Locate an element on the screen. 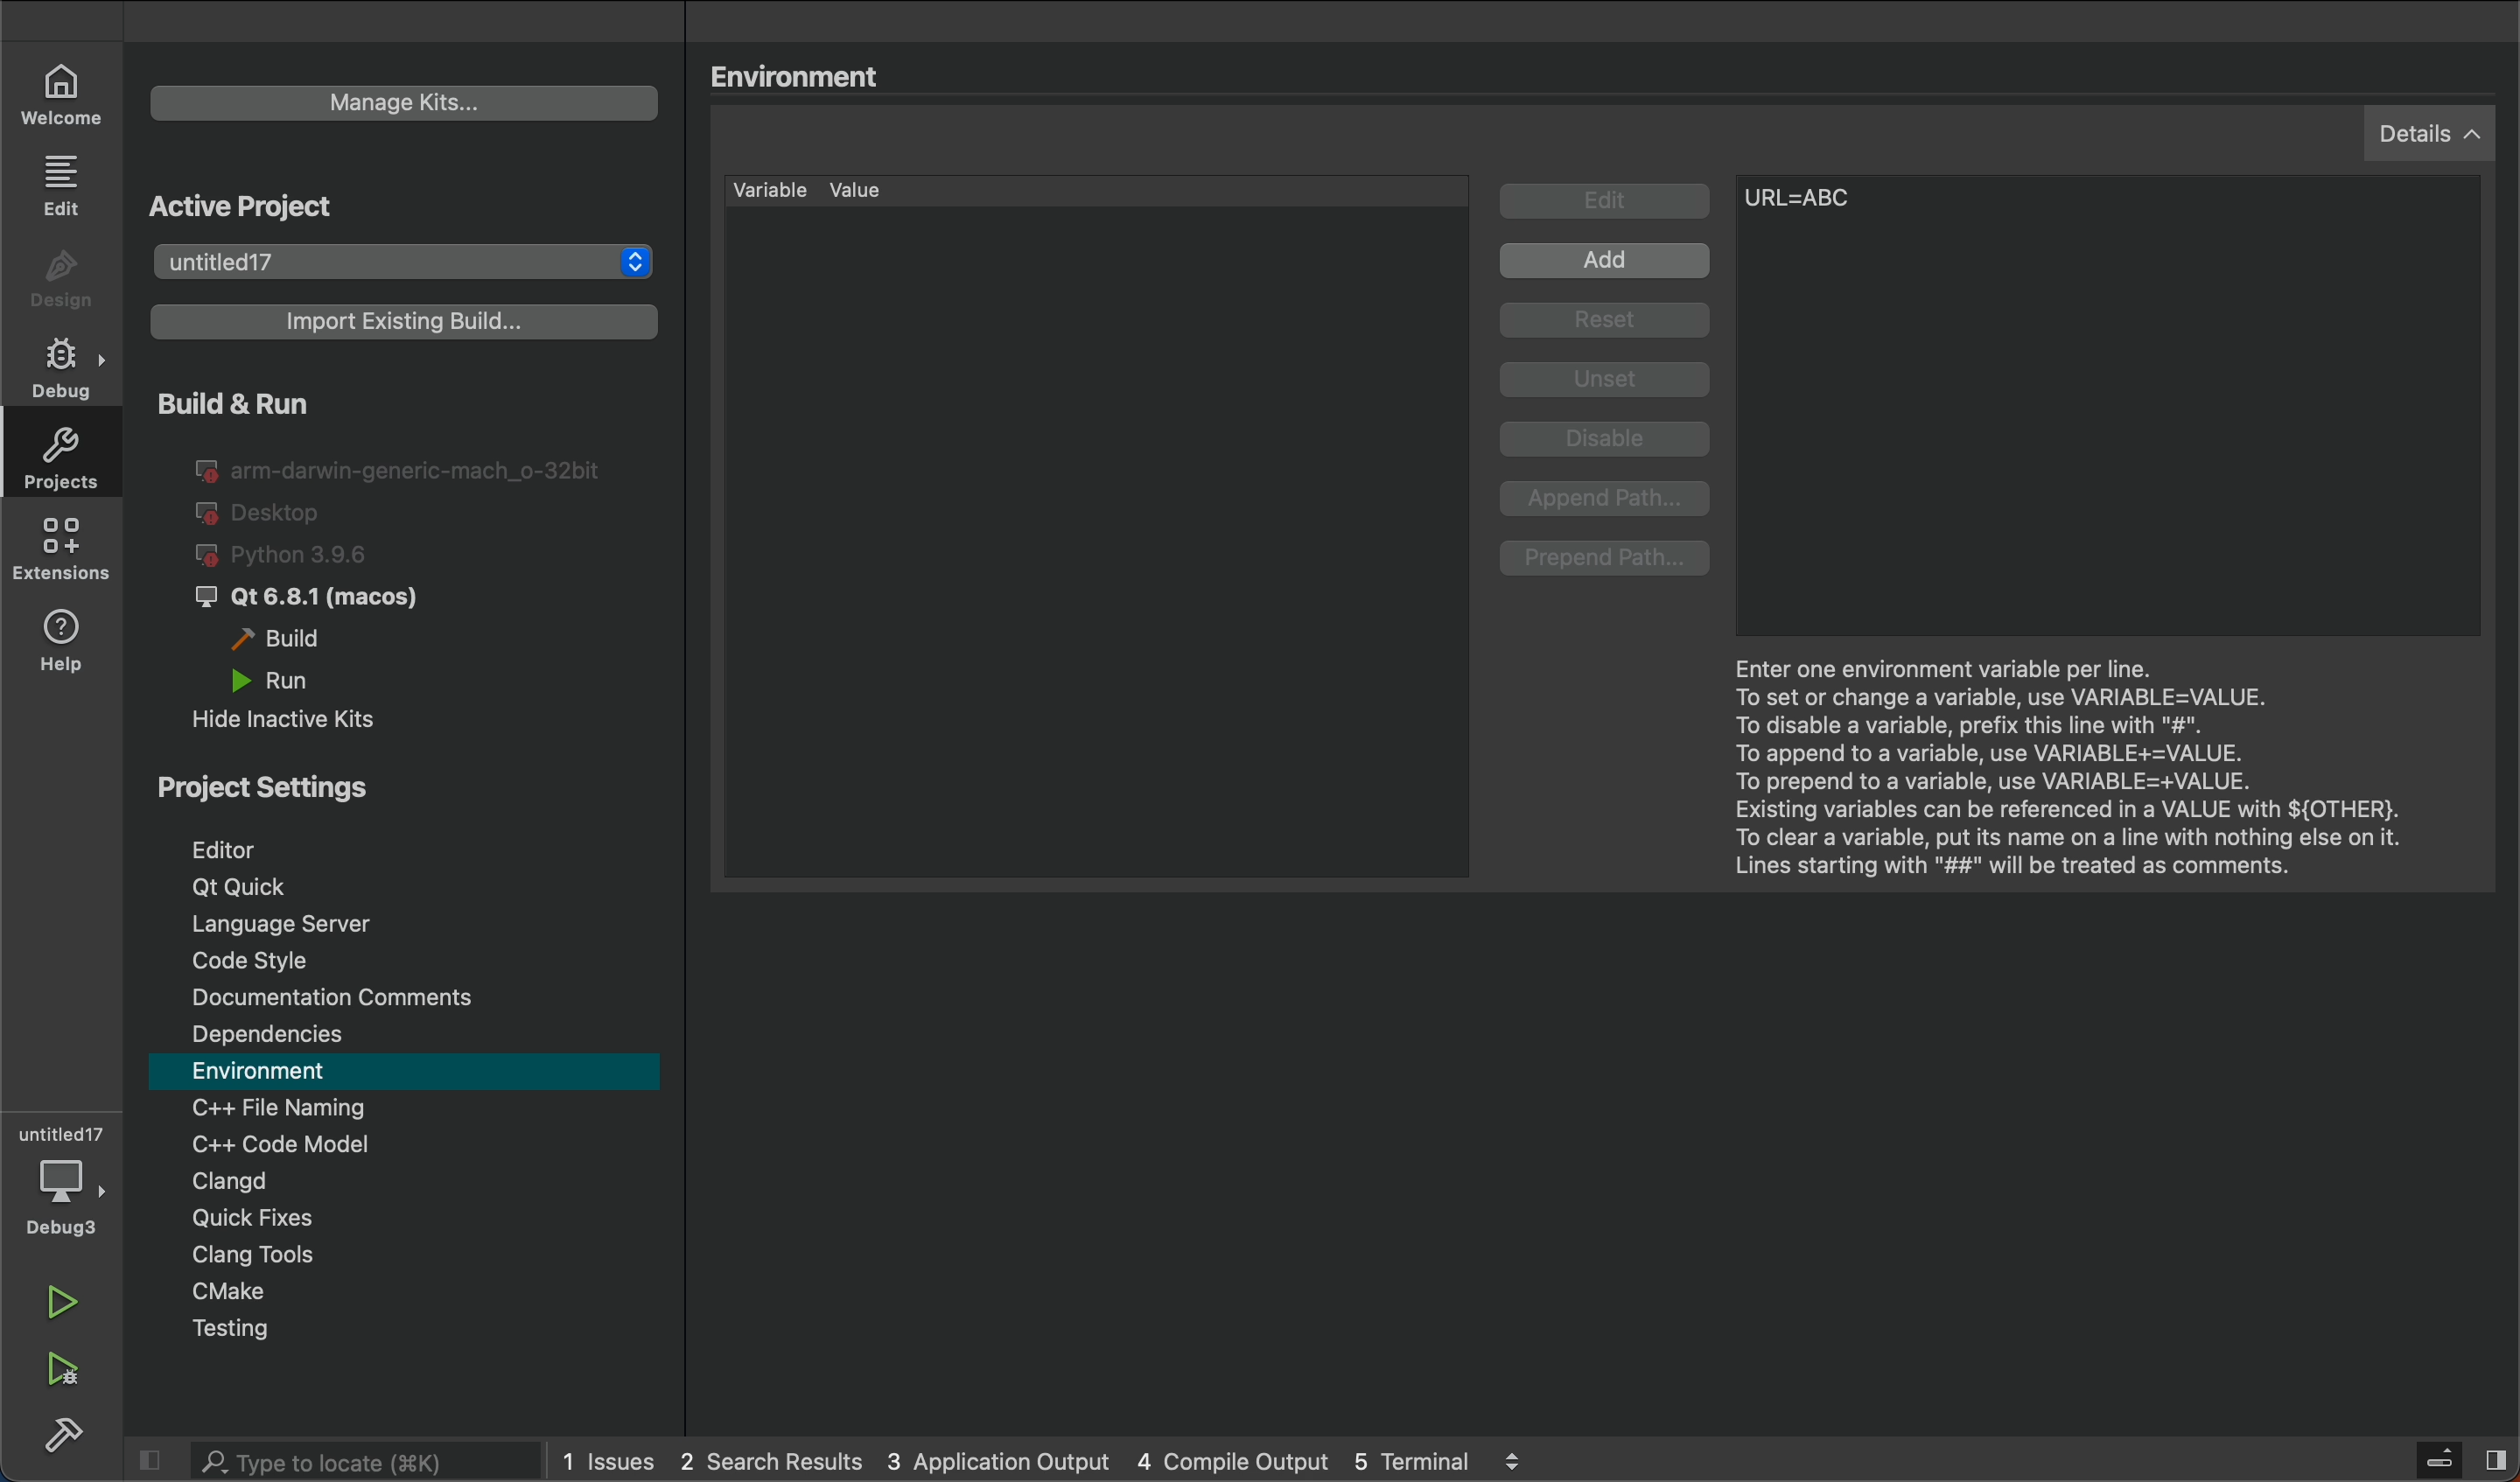  run and debug is located at coordinates (70, 1372).